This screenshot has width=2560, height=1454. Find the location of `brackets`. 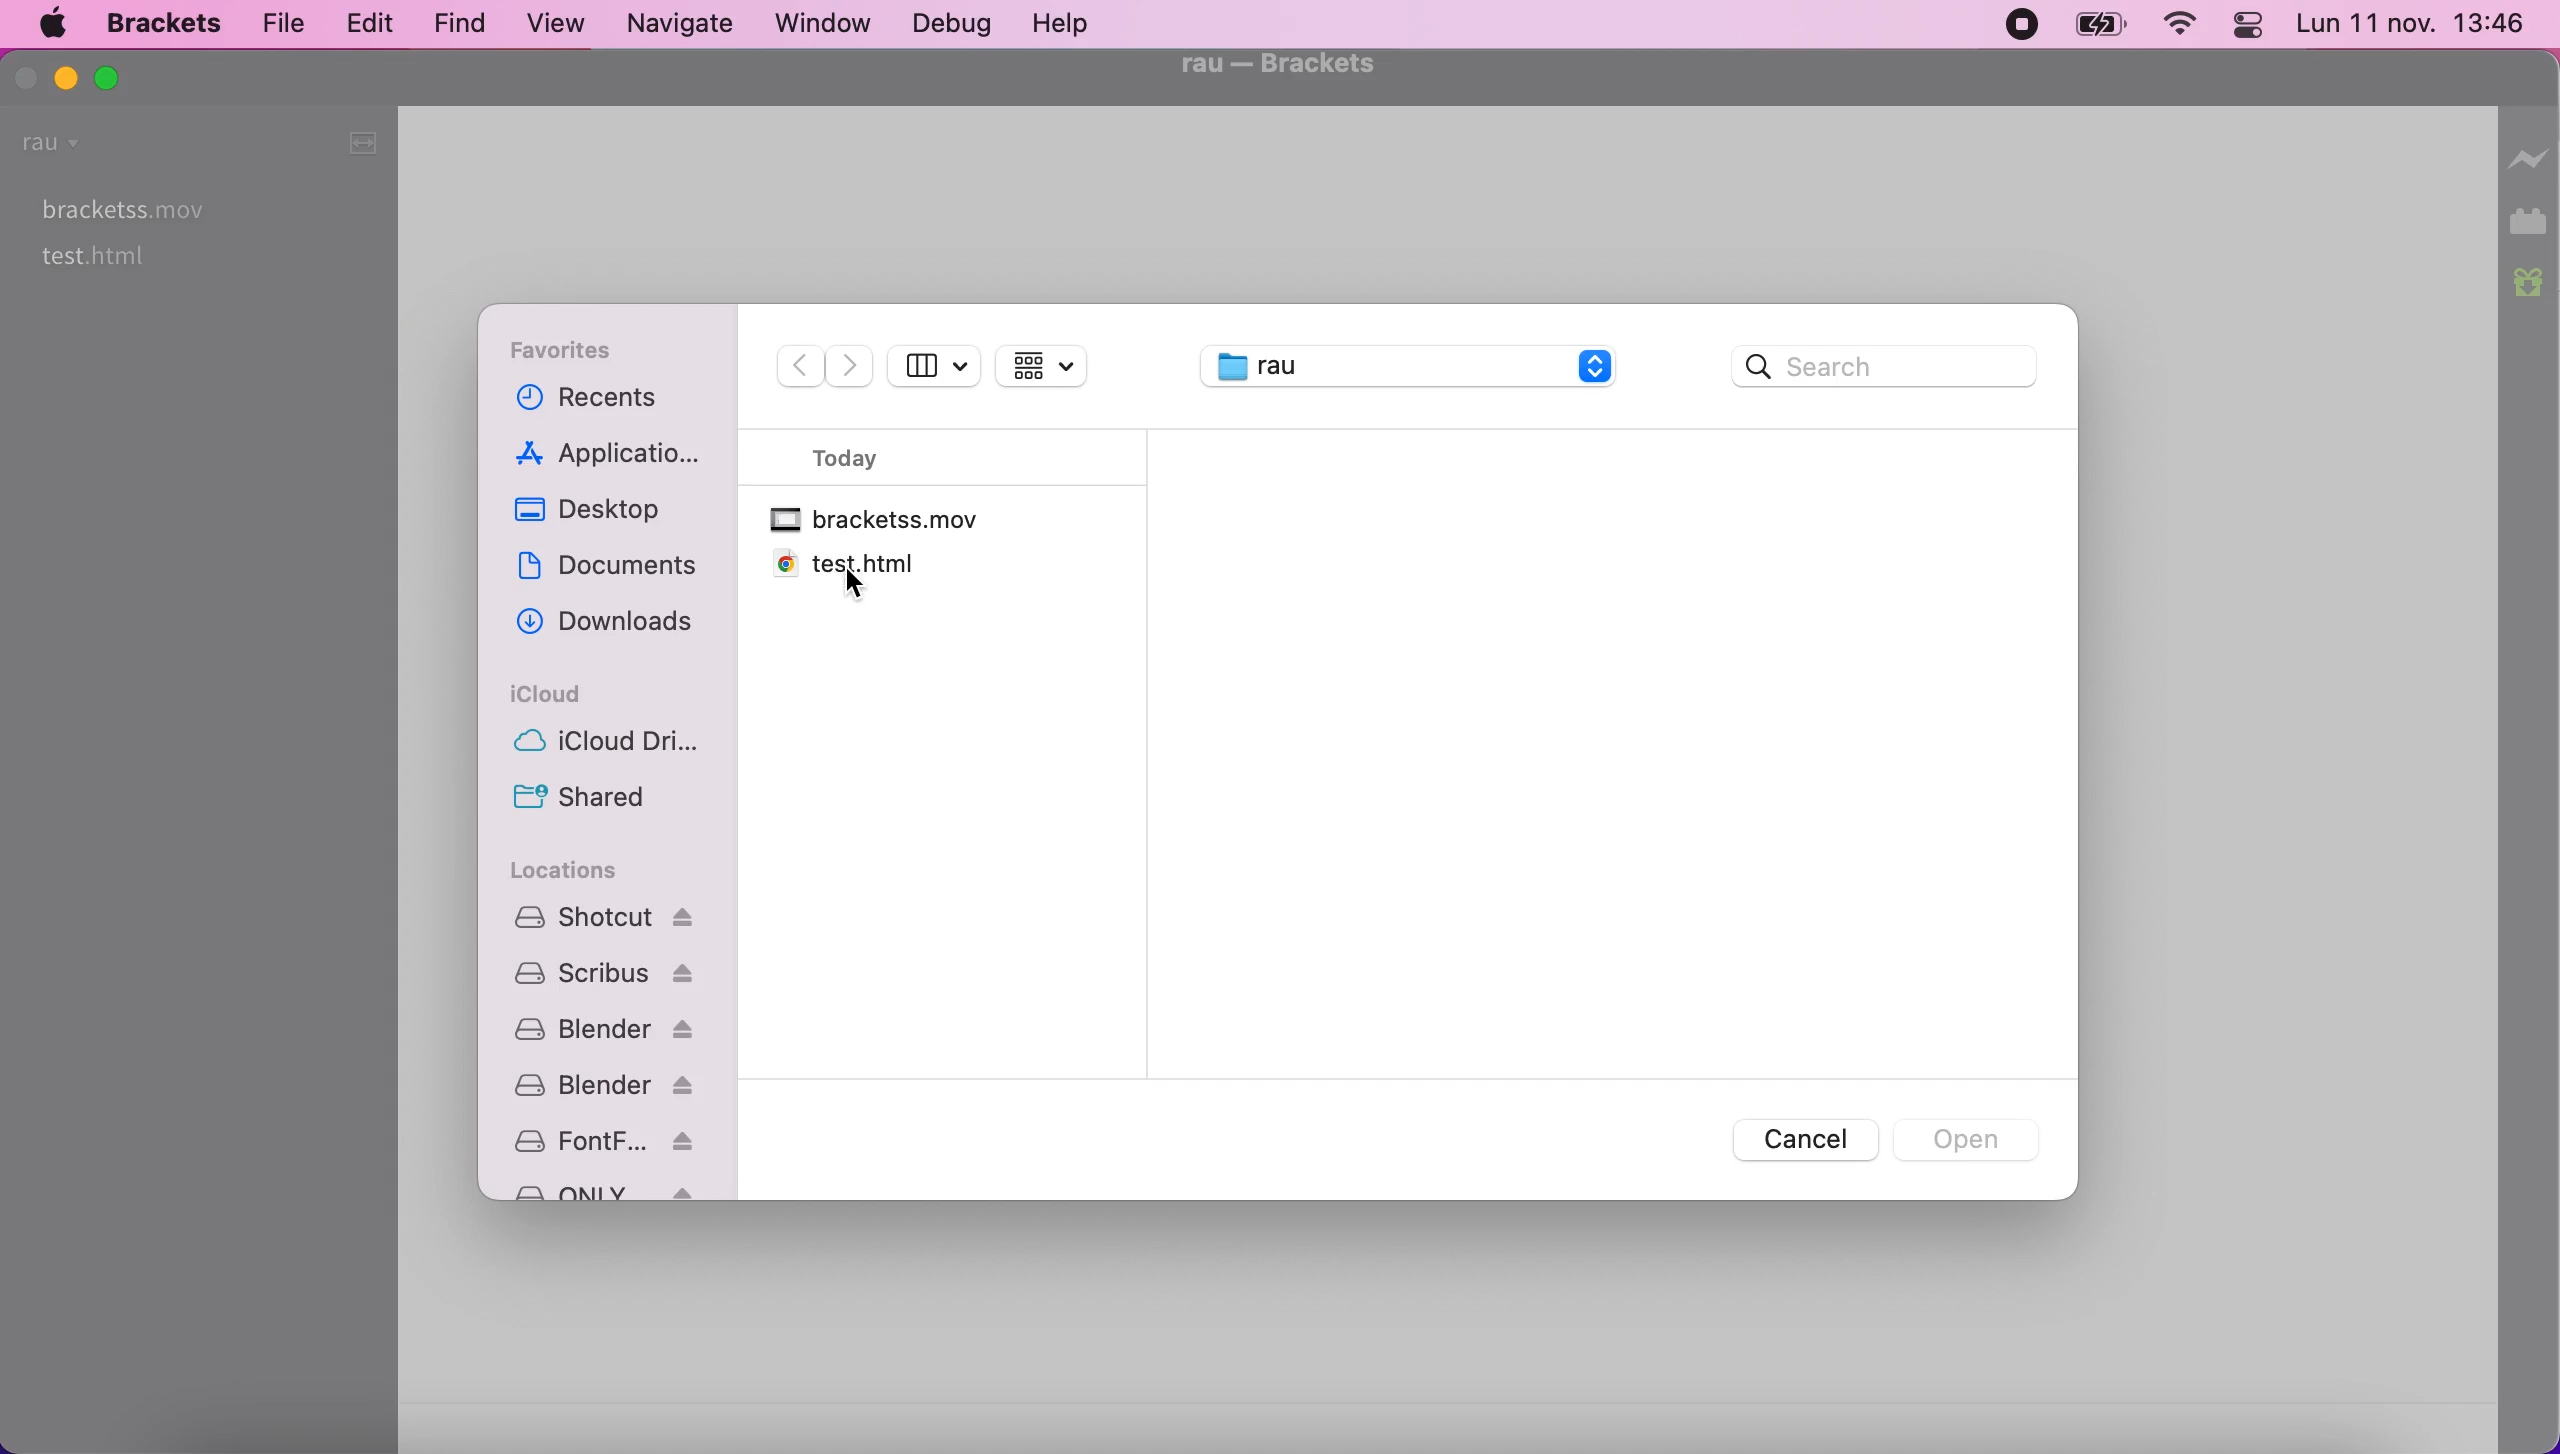

brackets is located at coordinates (163, 23).